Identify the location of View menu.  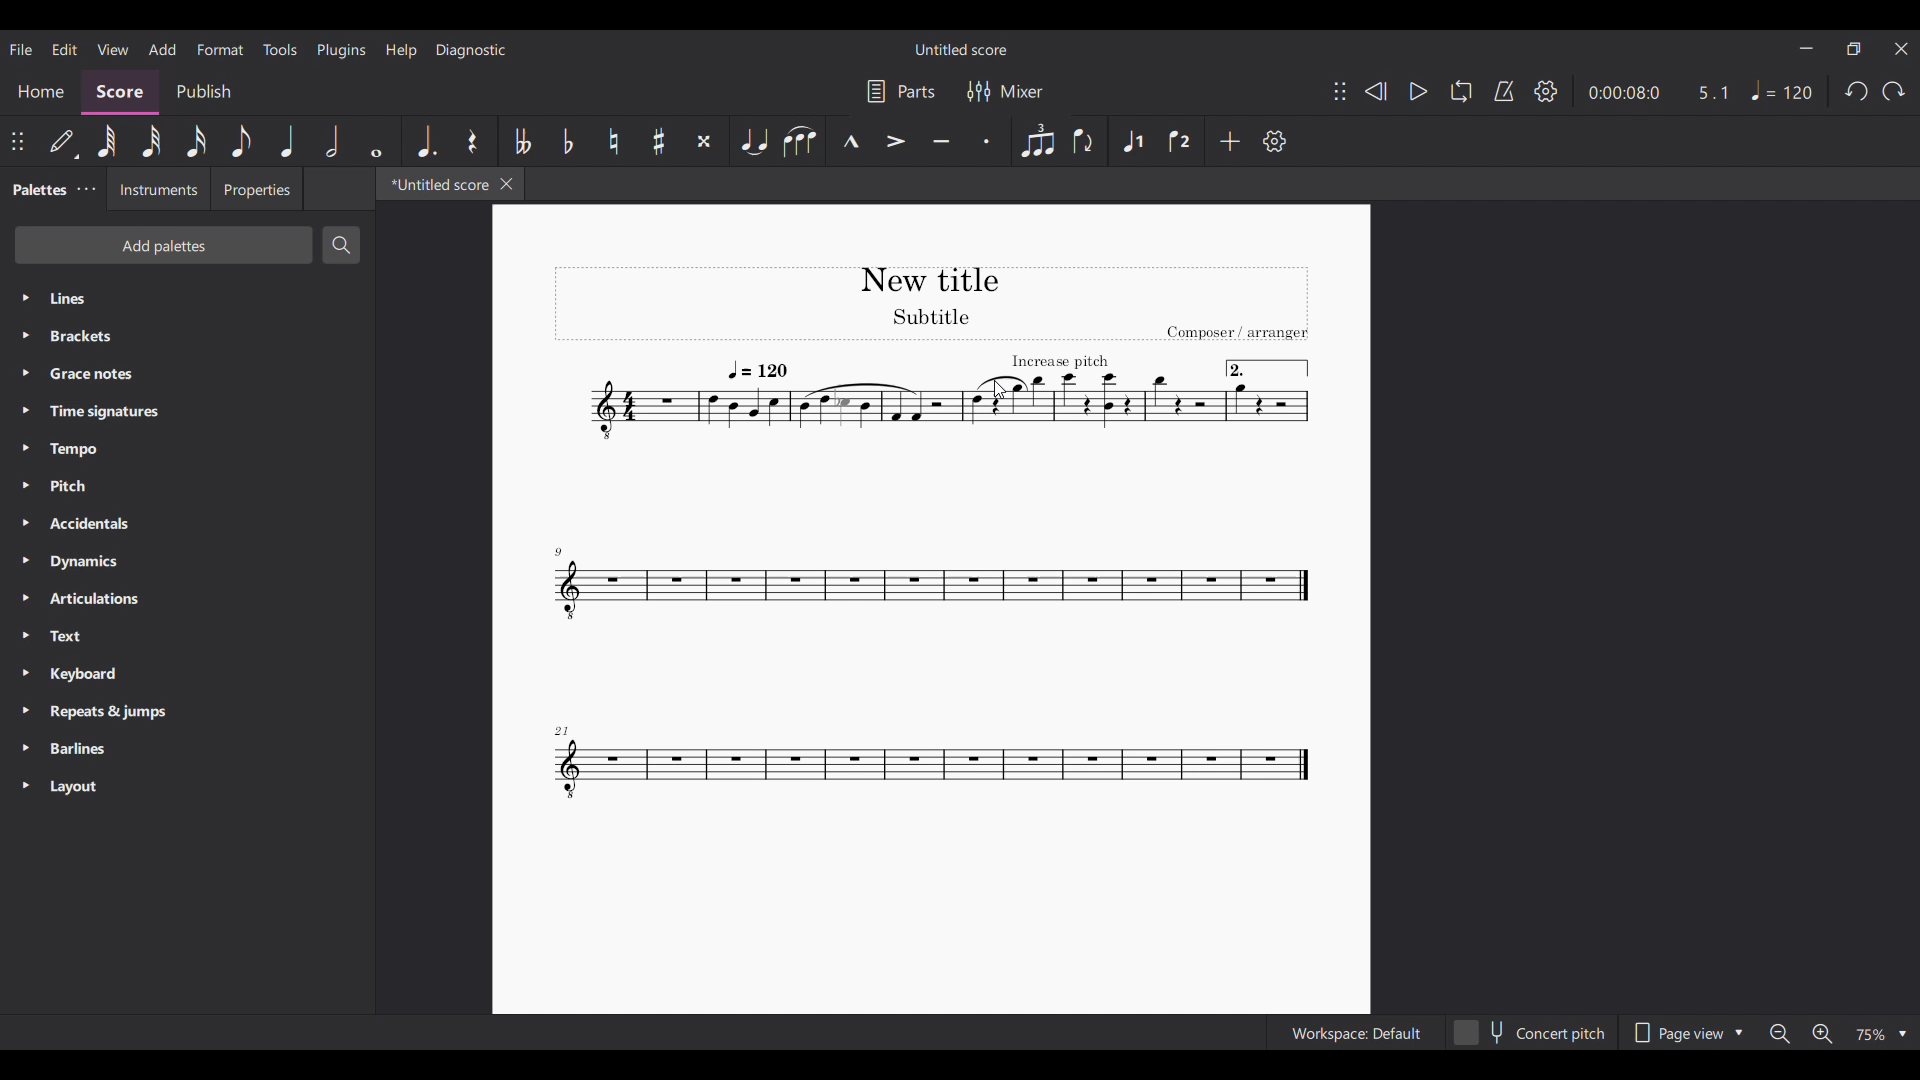
(113, 49).